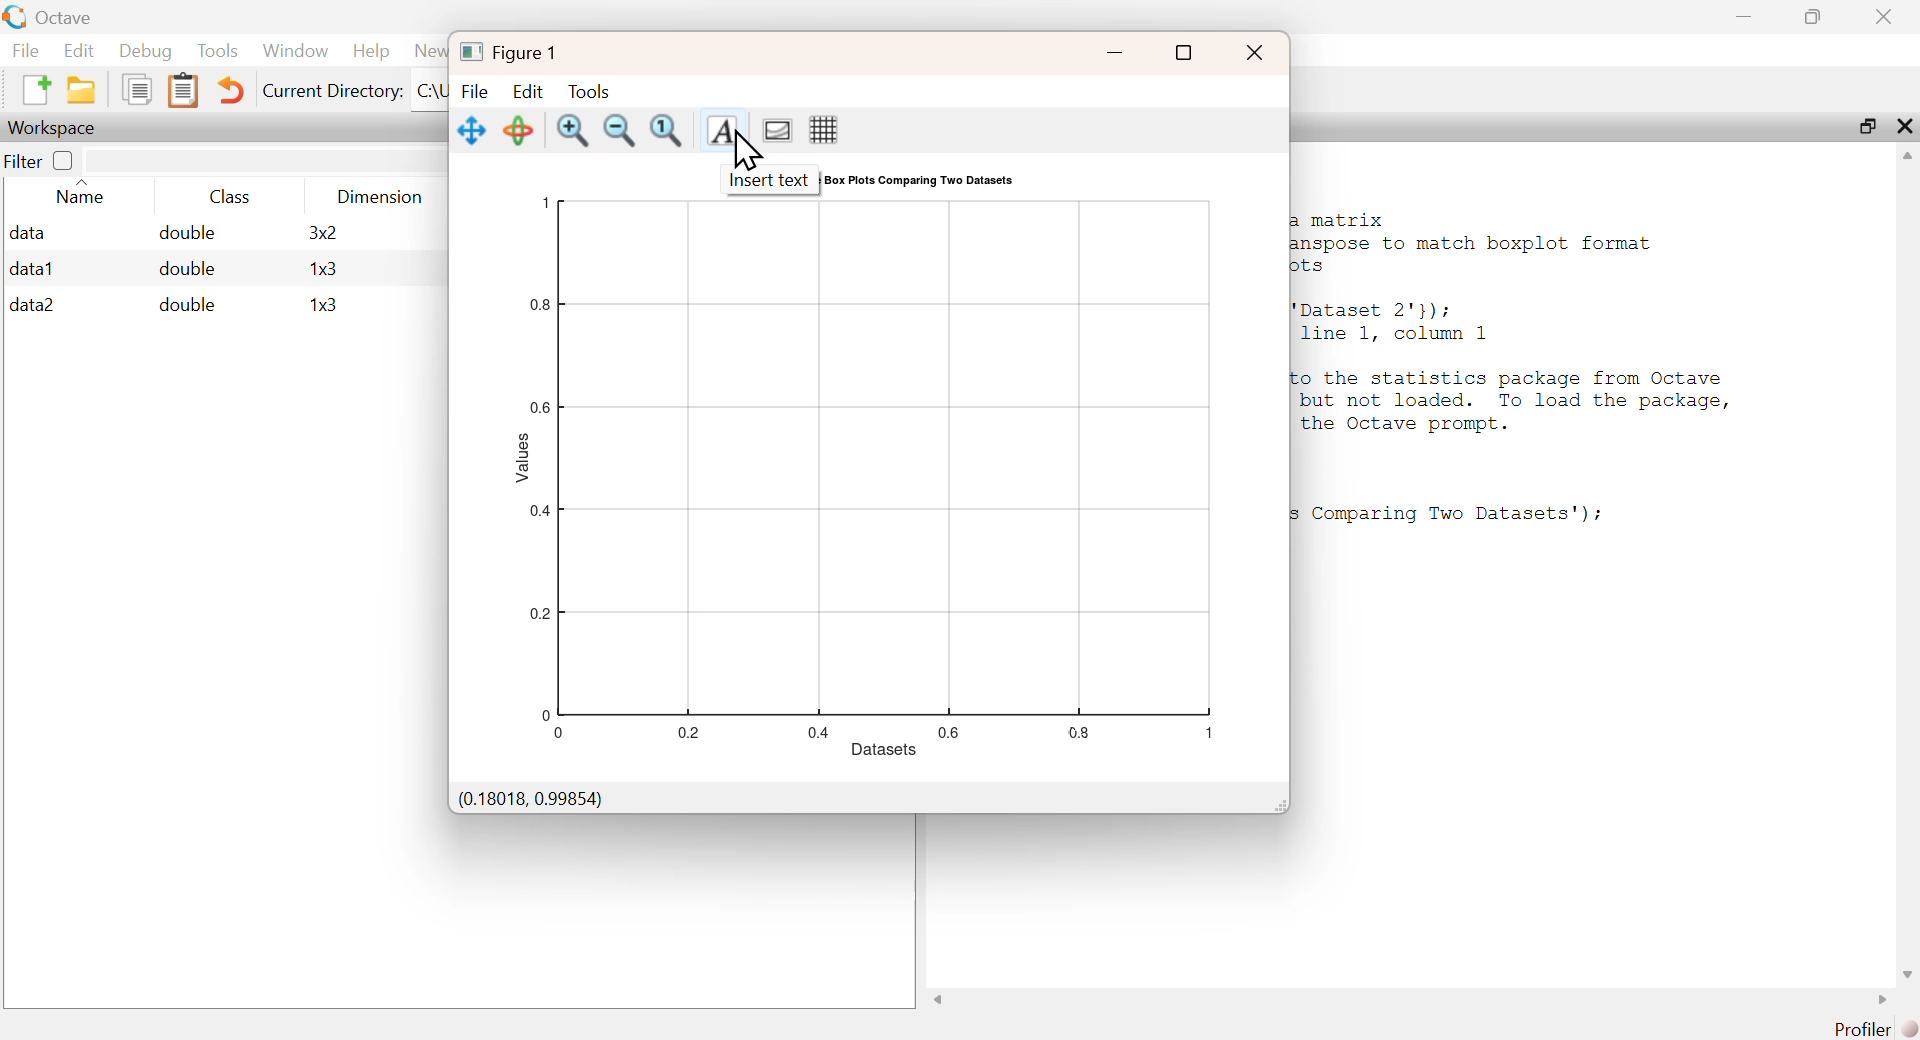 This screenshot has height=1040, width=1920. What do you see at coordinates (771, 180) in the screenshot?
I see `Insert text` at bounding box center [771, 180].